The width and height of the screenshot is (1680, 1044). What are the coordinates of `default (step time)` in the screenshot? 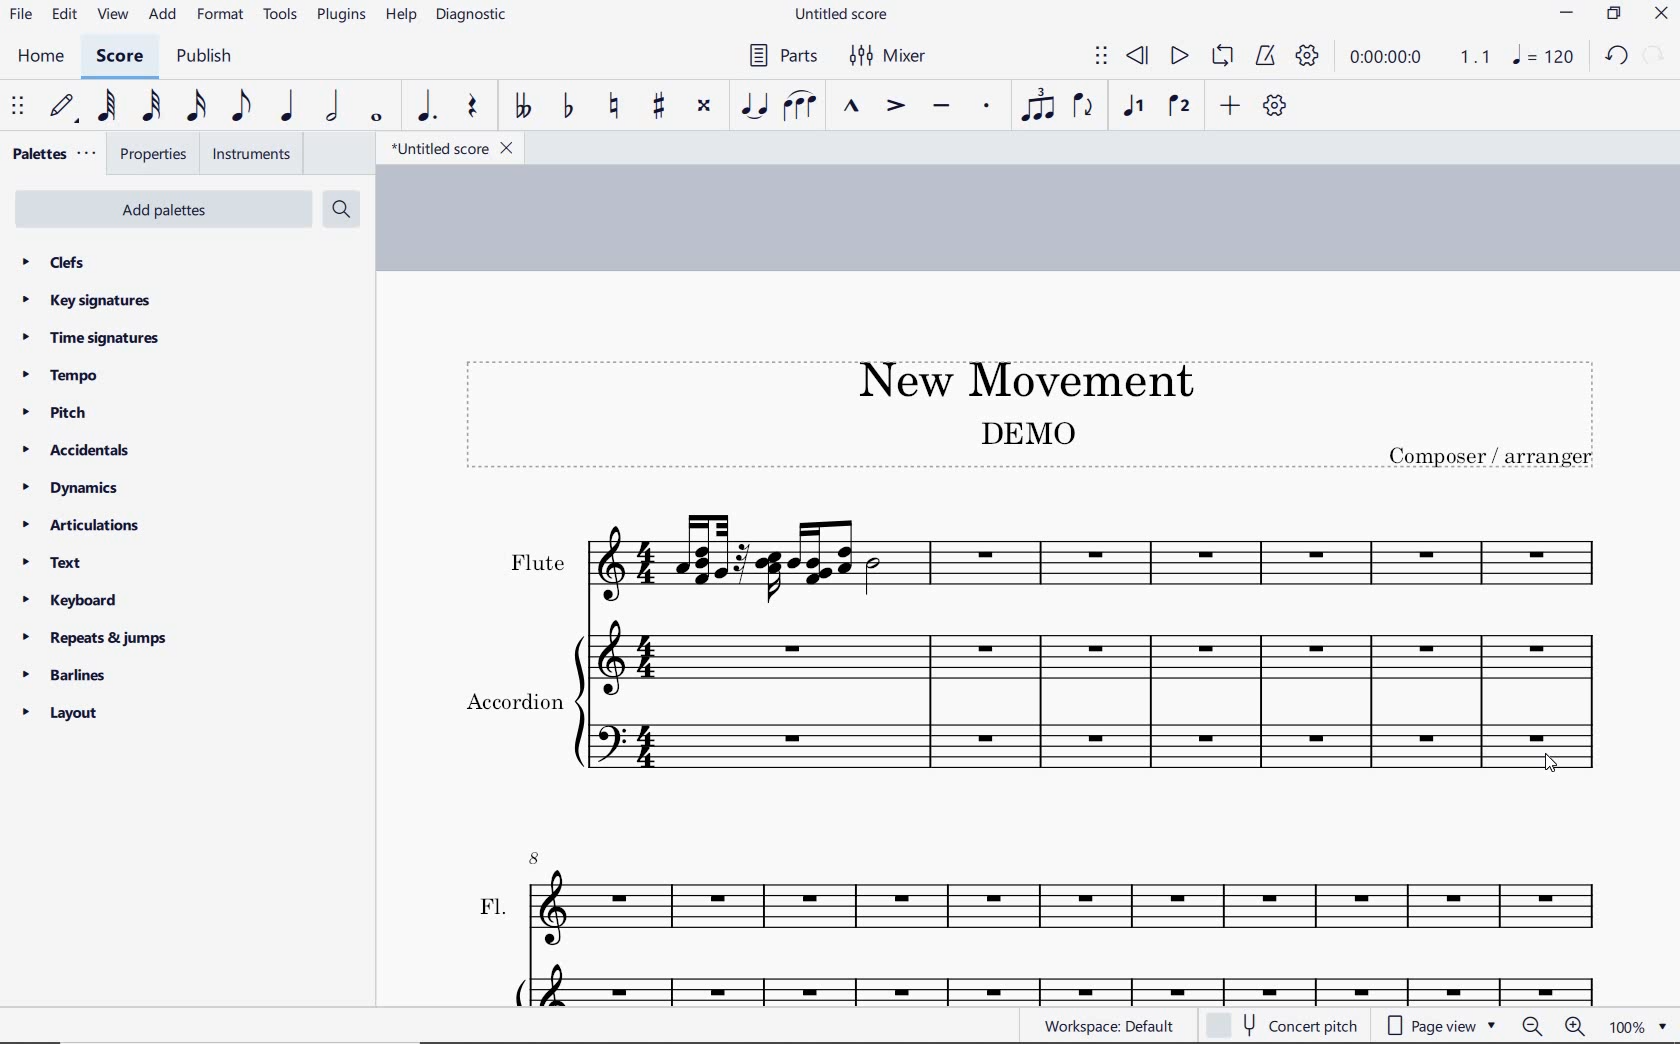 It's located at (64, 107).